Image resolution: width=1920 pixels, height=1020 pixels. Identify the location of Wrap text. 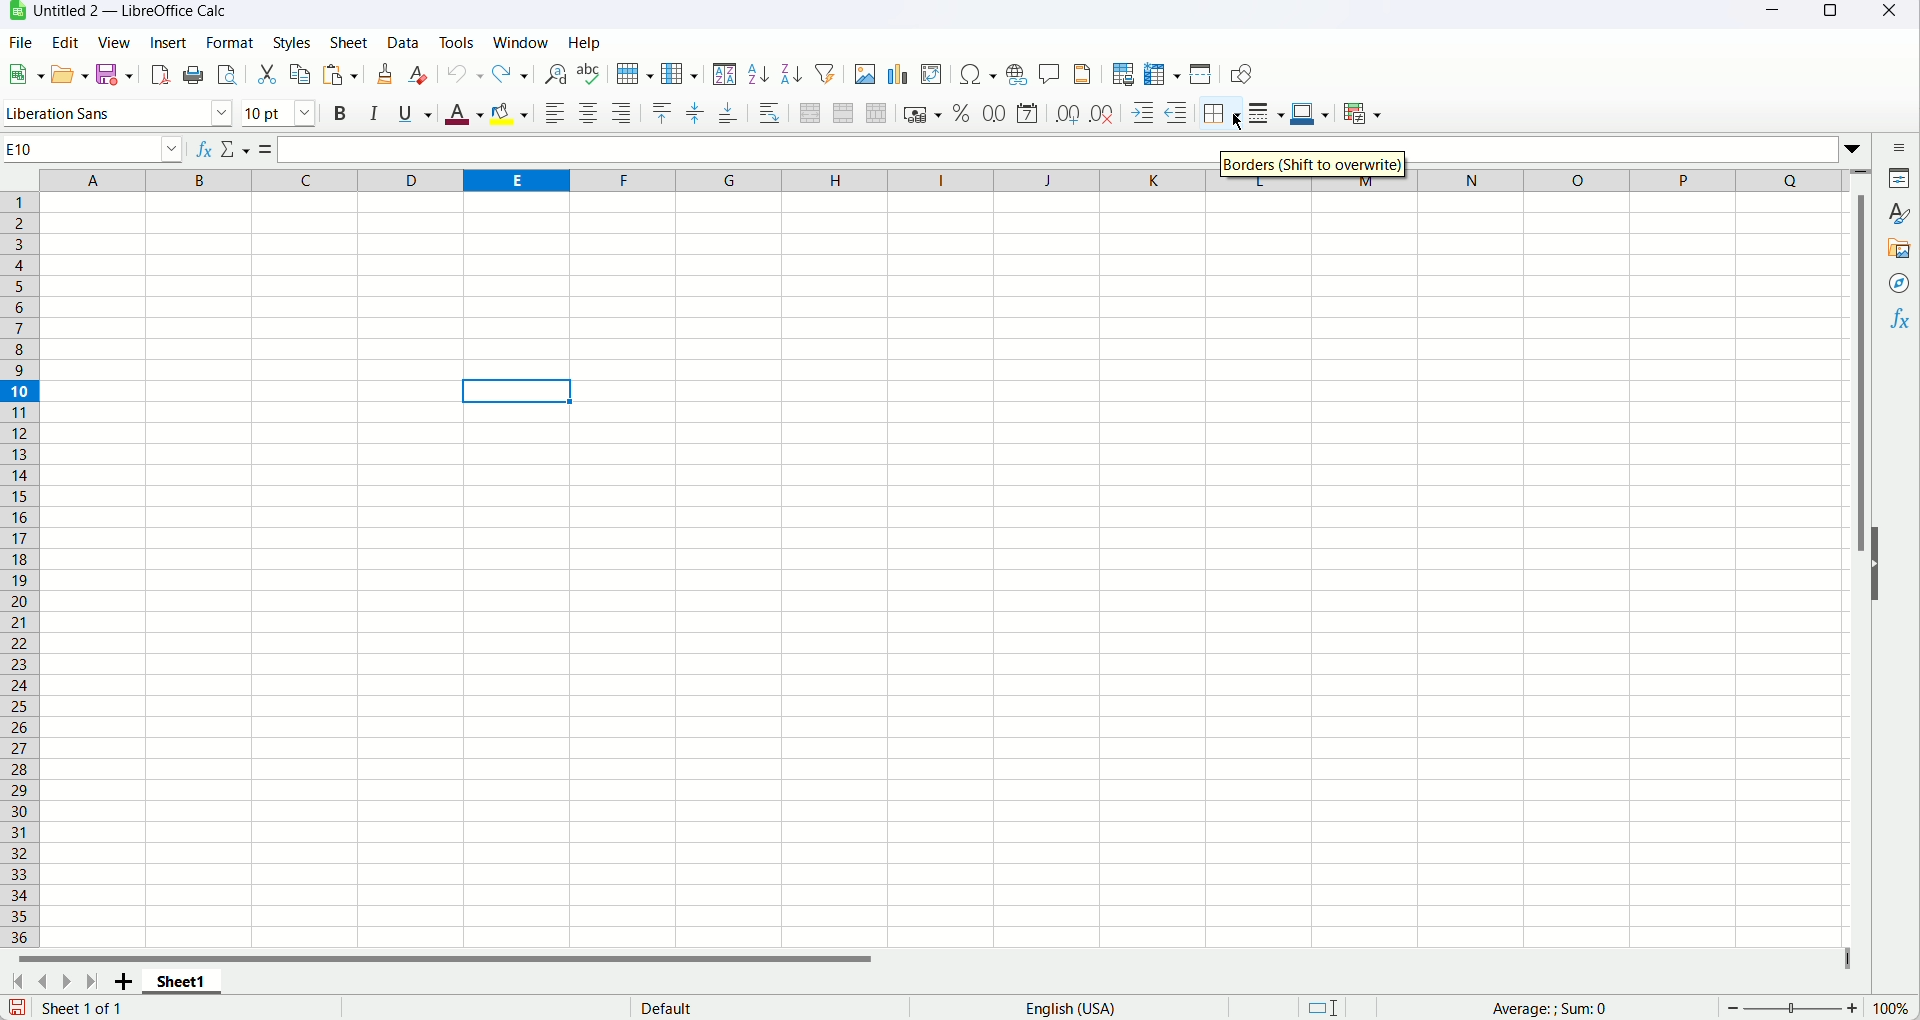
(769, 112).